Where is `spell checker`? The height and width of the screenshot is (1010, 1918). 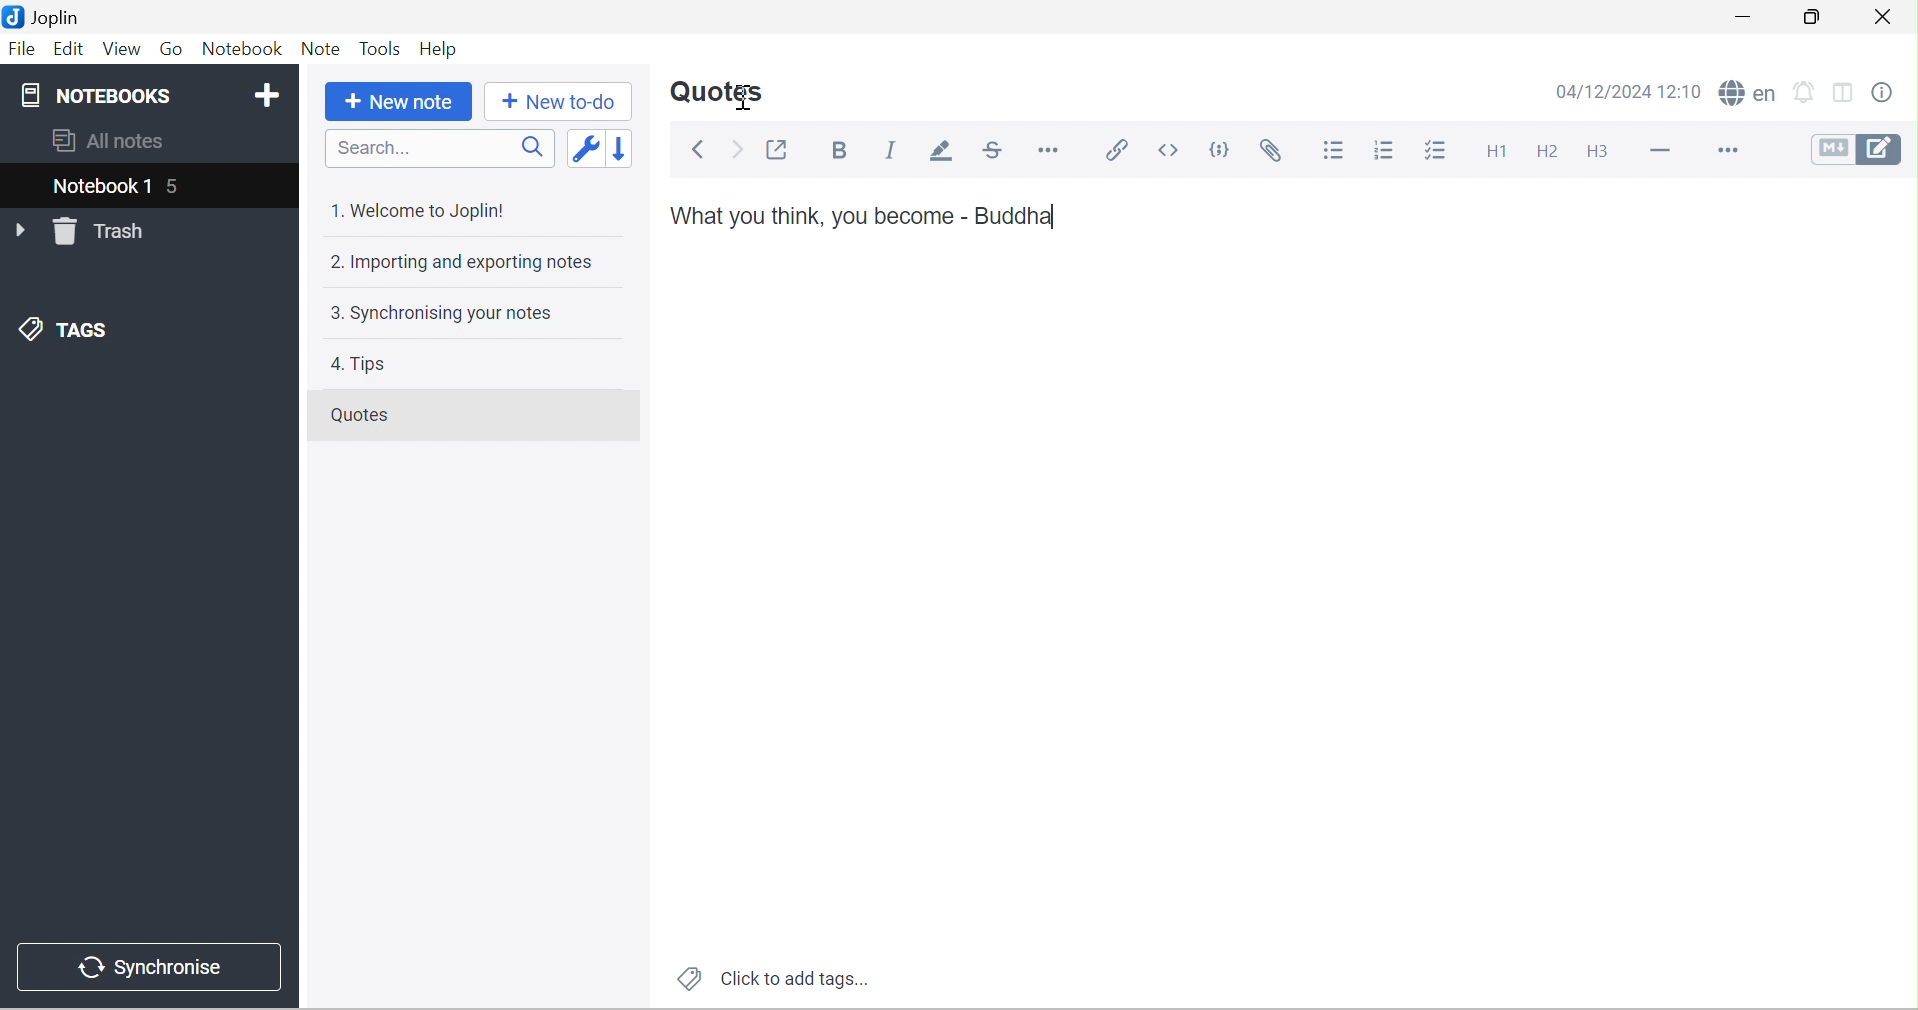
spell checker is located at coordinates (1745, 92).